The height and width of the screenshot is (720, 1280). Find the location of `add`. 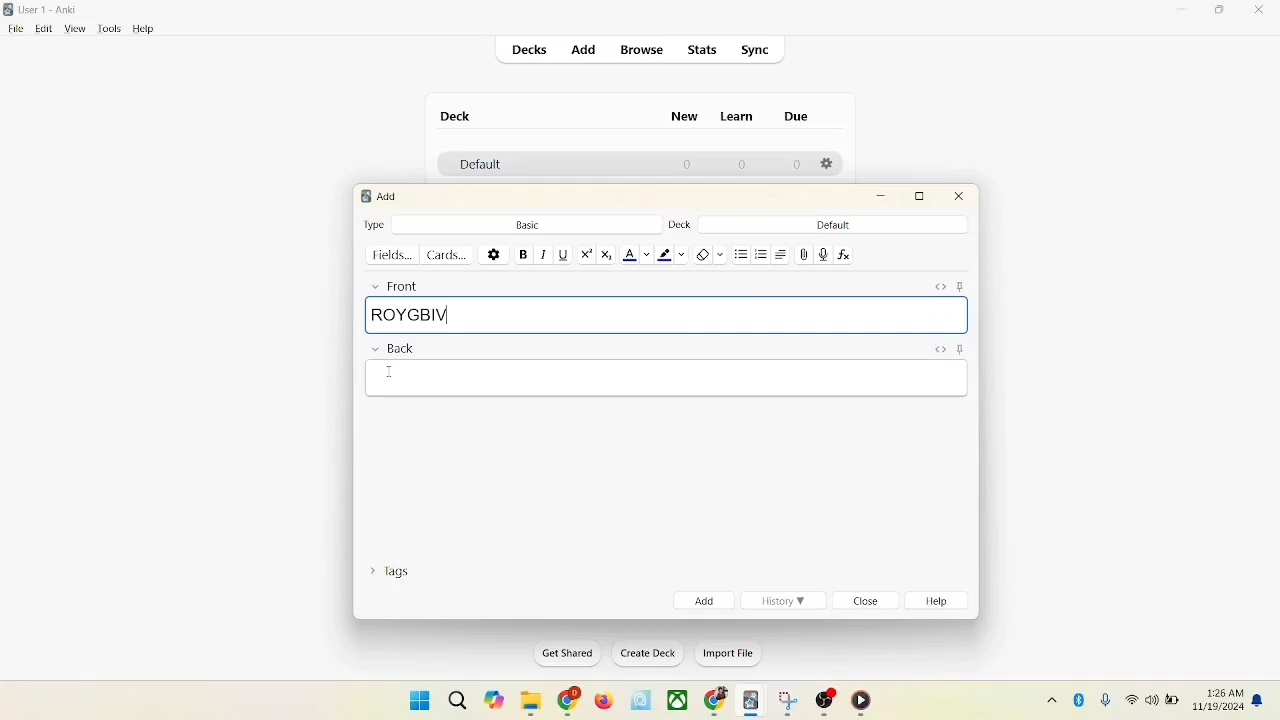

add is located at coordinates (389, 196).